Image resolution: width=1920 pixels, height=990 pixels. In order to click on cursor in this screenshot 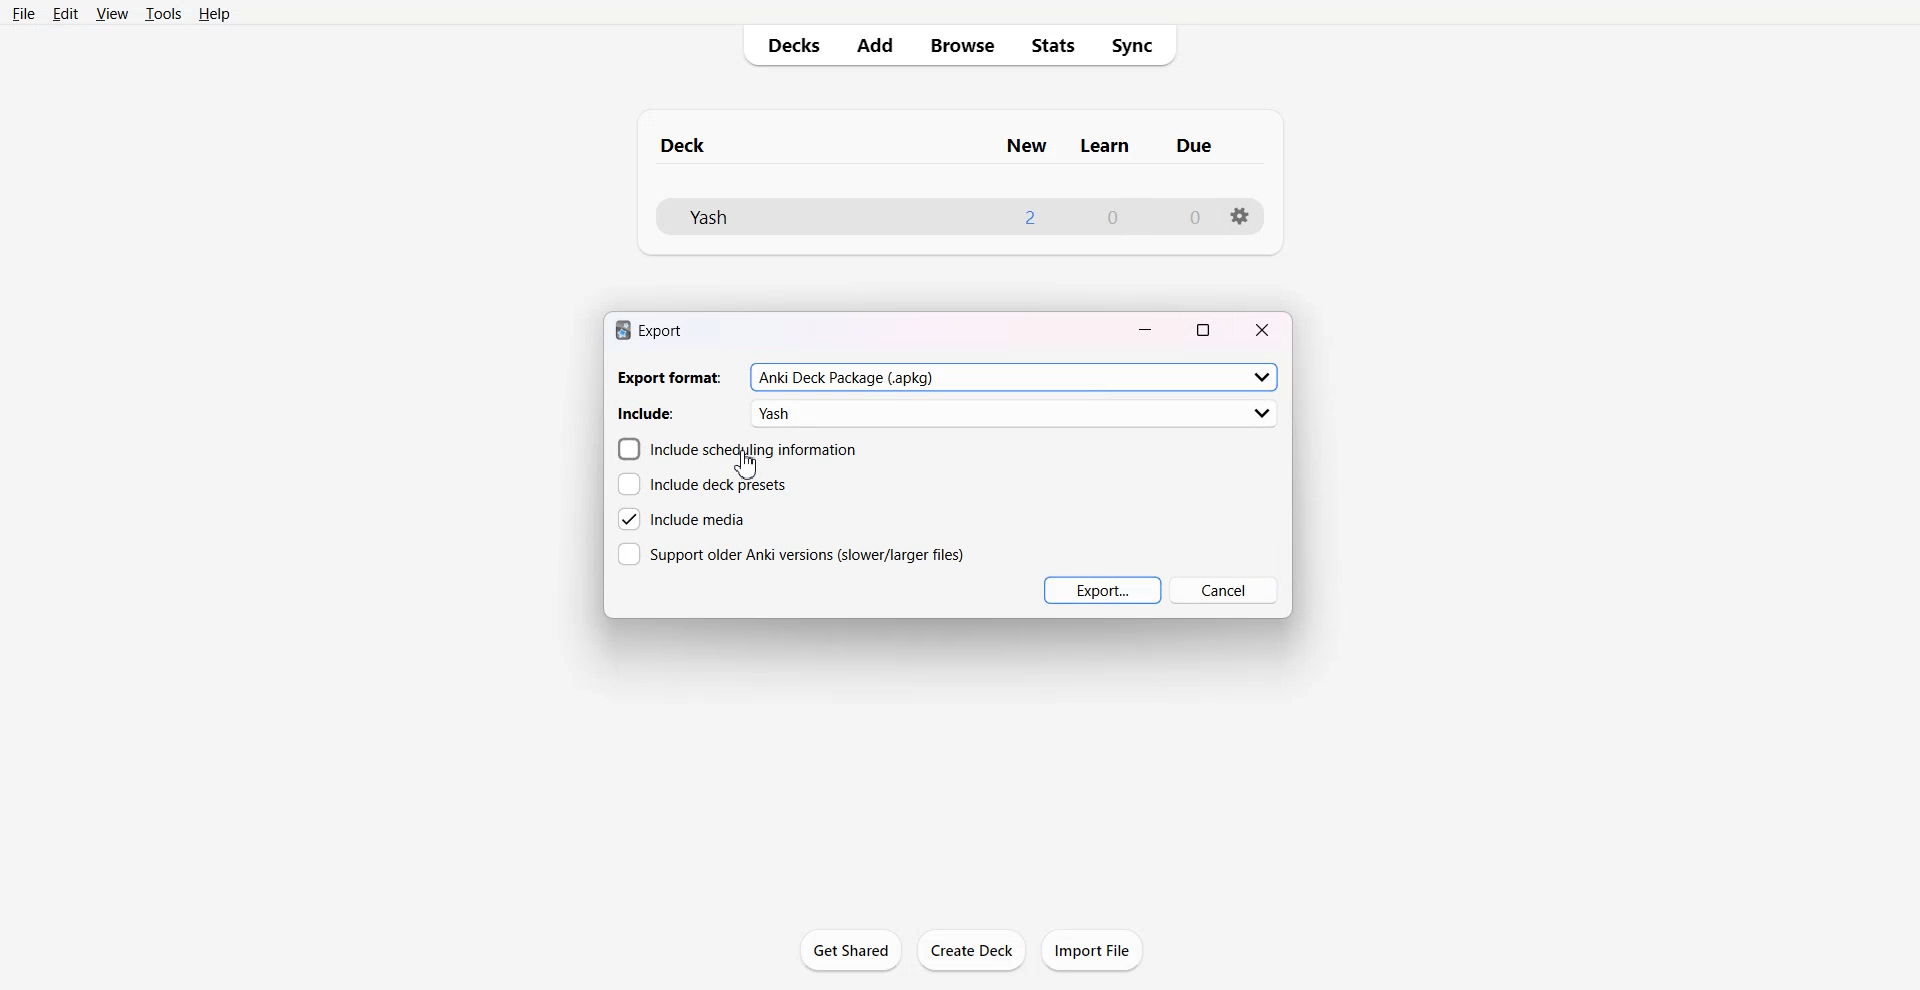, I will do `click(746, 466)`.